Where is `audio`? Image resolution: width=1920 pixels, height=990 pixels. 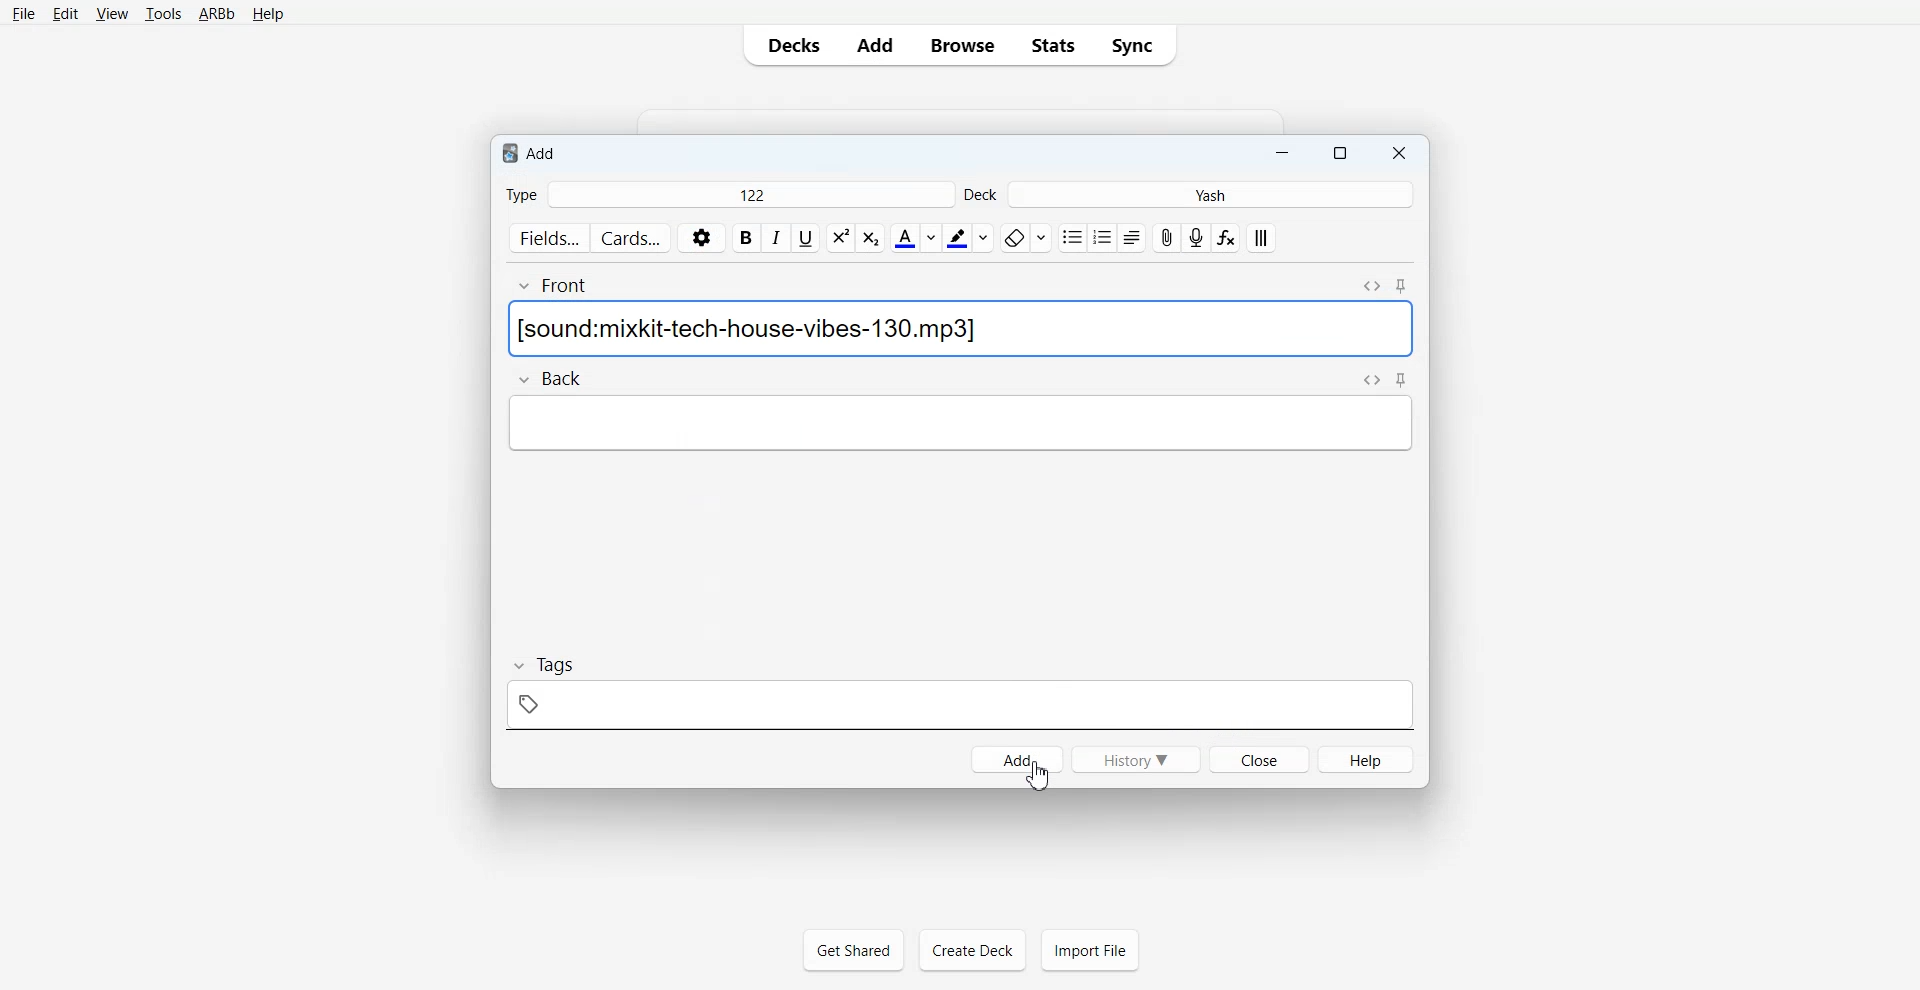
audio is located at coordinates (1196, 237).